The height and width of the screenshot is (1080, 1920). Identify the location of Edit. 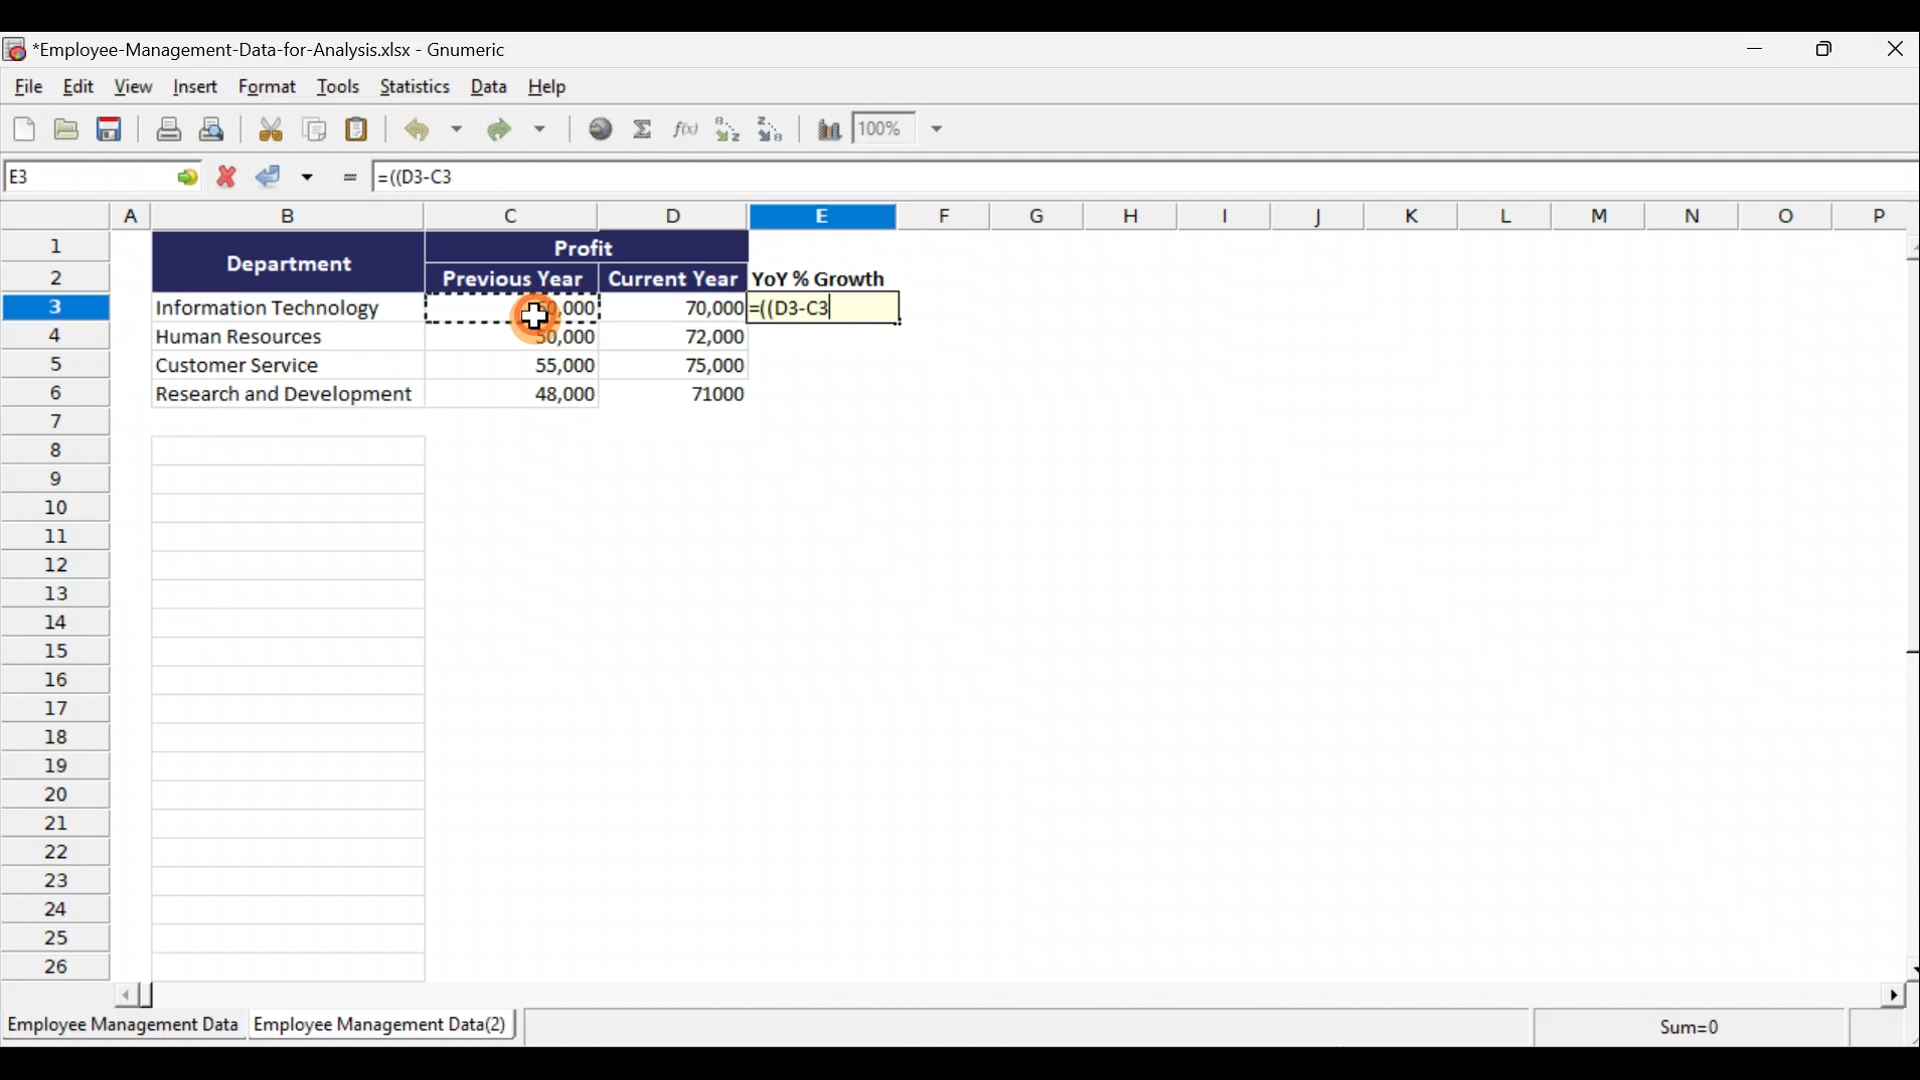
(77, 86).